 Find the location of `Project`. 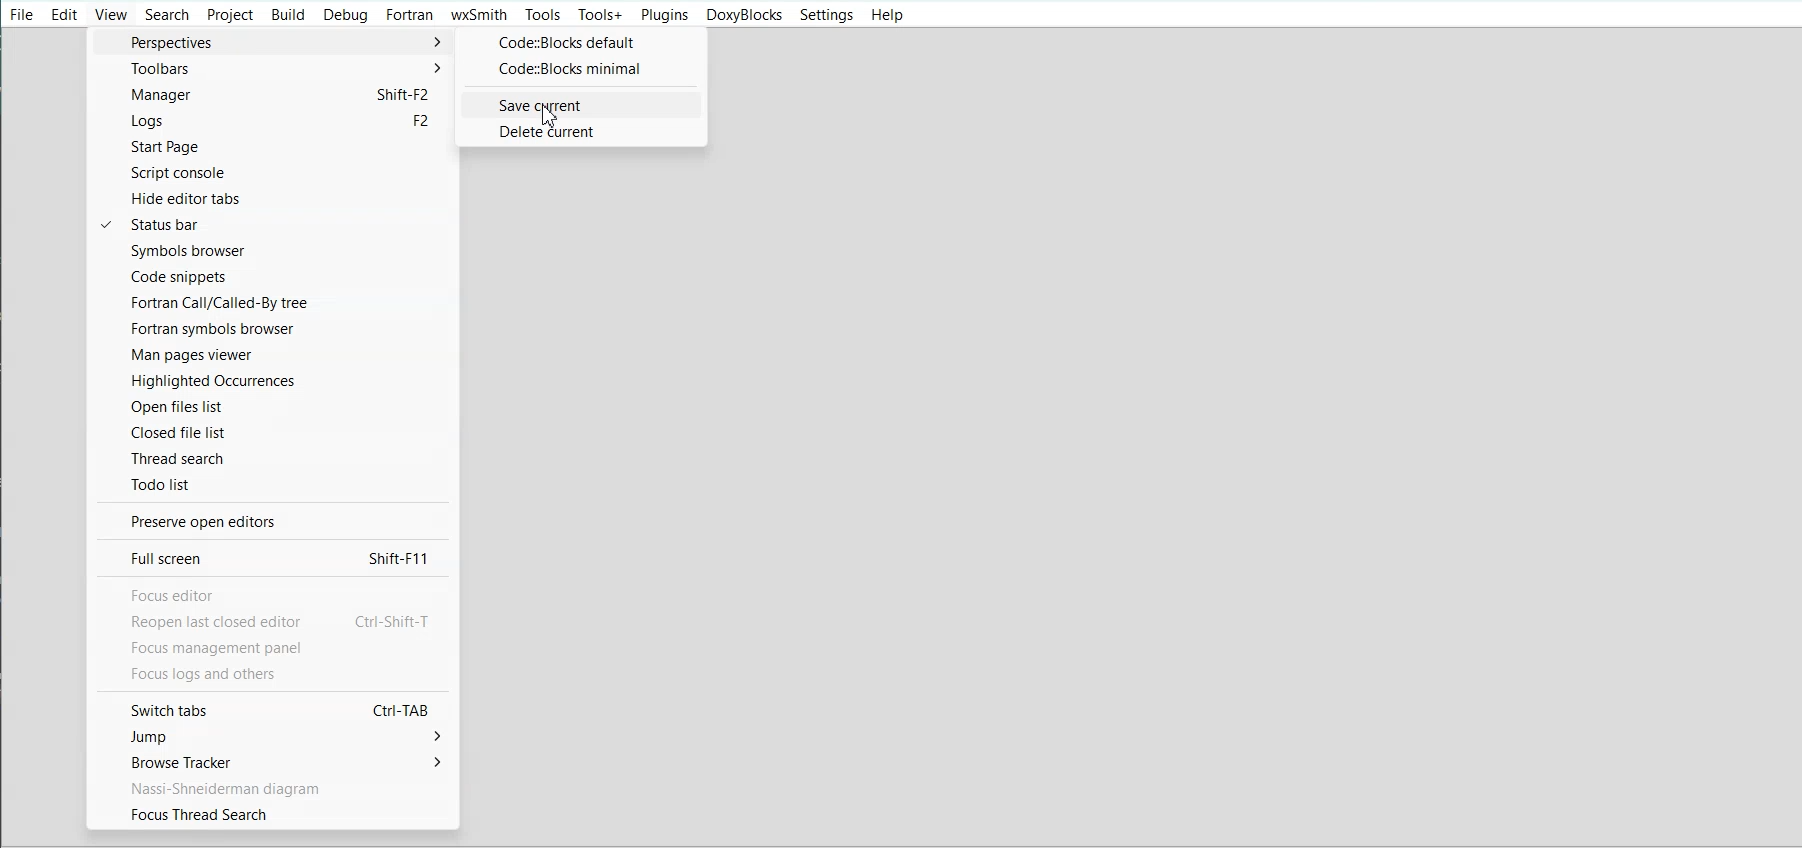

Project is located at coordinates (229, 14).